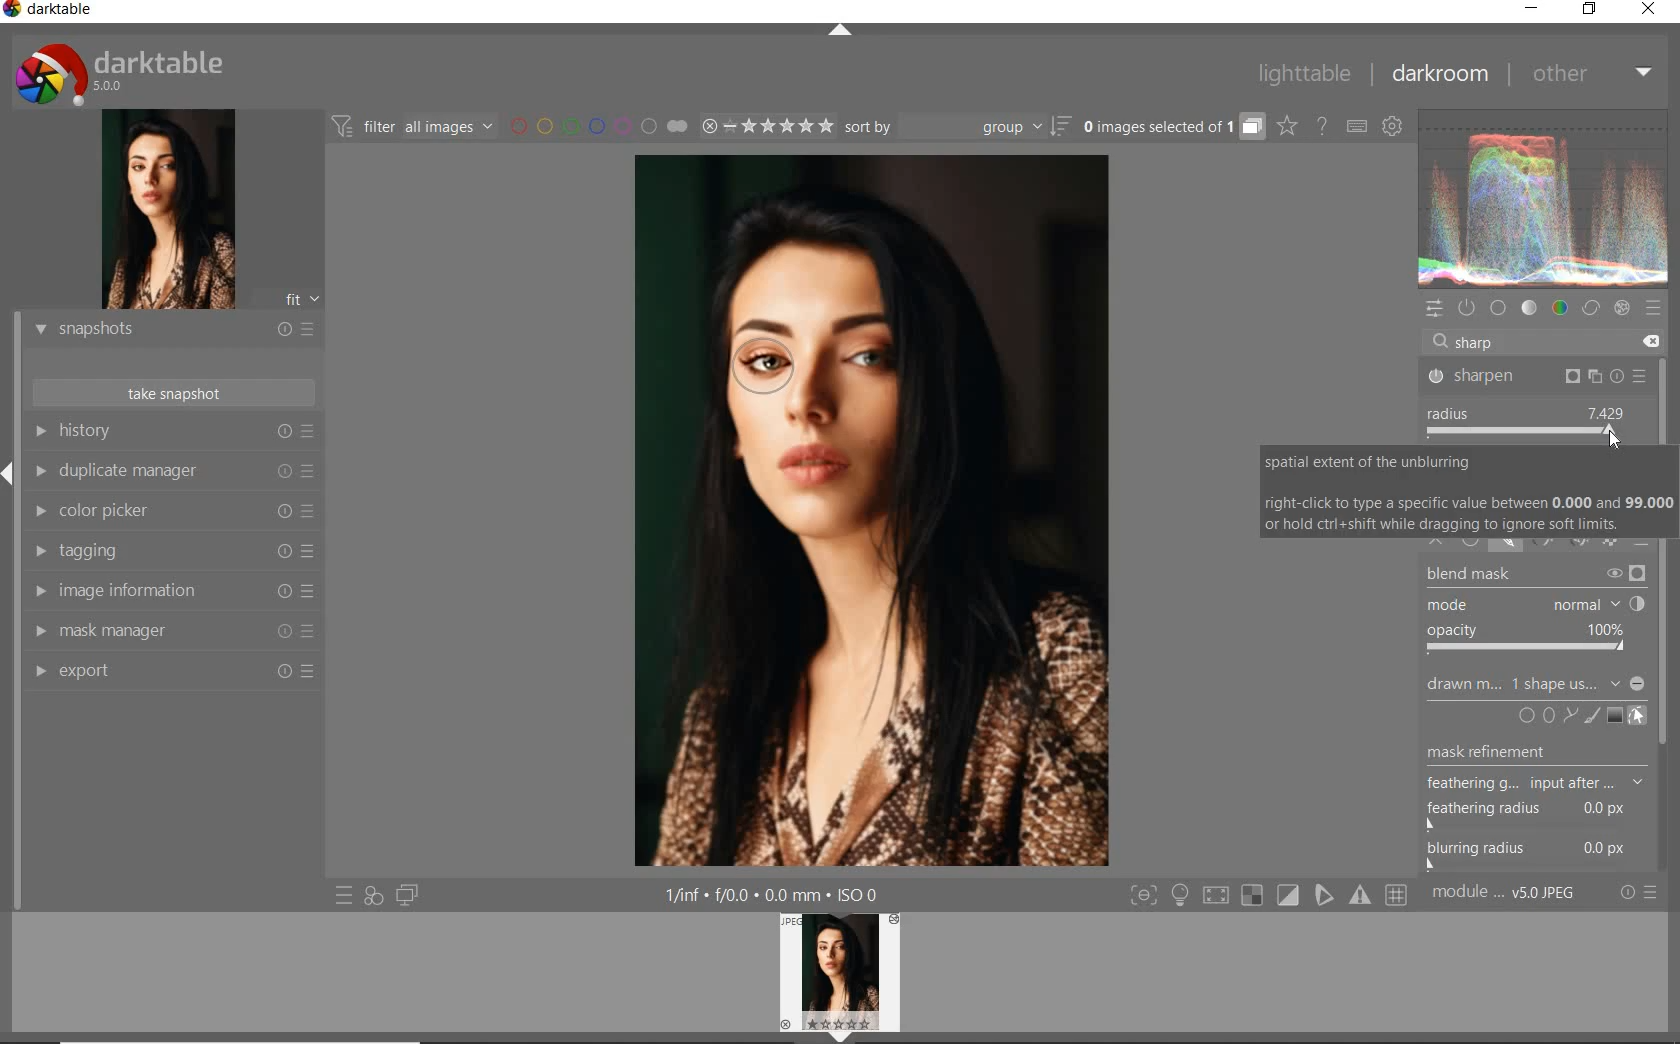 Image resolution: width=1680 pixels, height=1044 pixels. What do you see at coordinates (581, 127) in the screenshot?
I see `filter images by color labels` at bounding box center [581, 127].